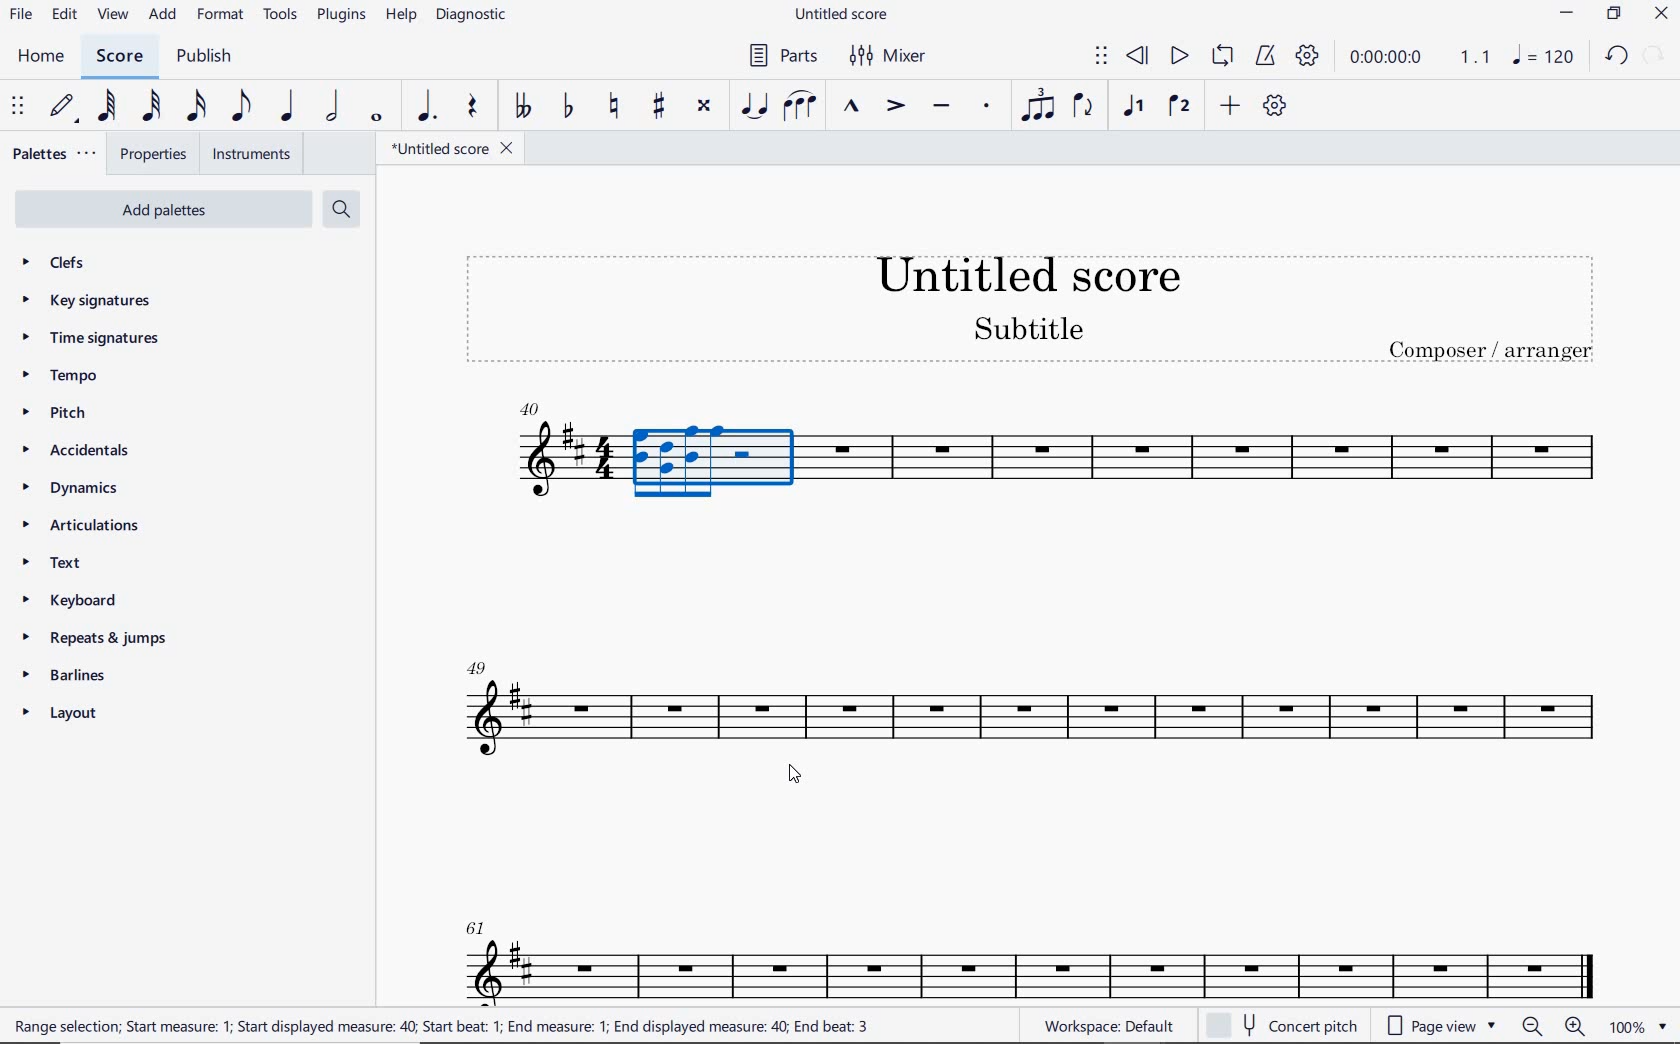 The width and height of the screenshot is (1680, 1044). I want to click on cursor, so click(799, 778).